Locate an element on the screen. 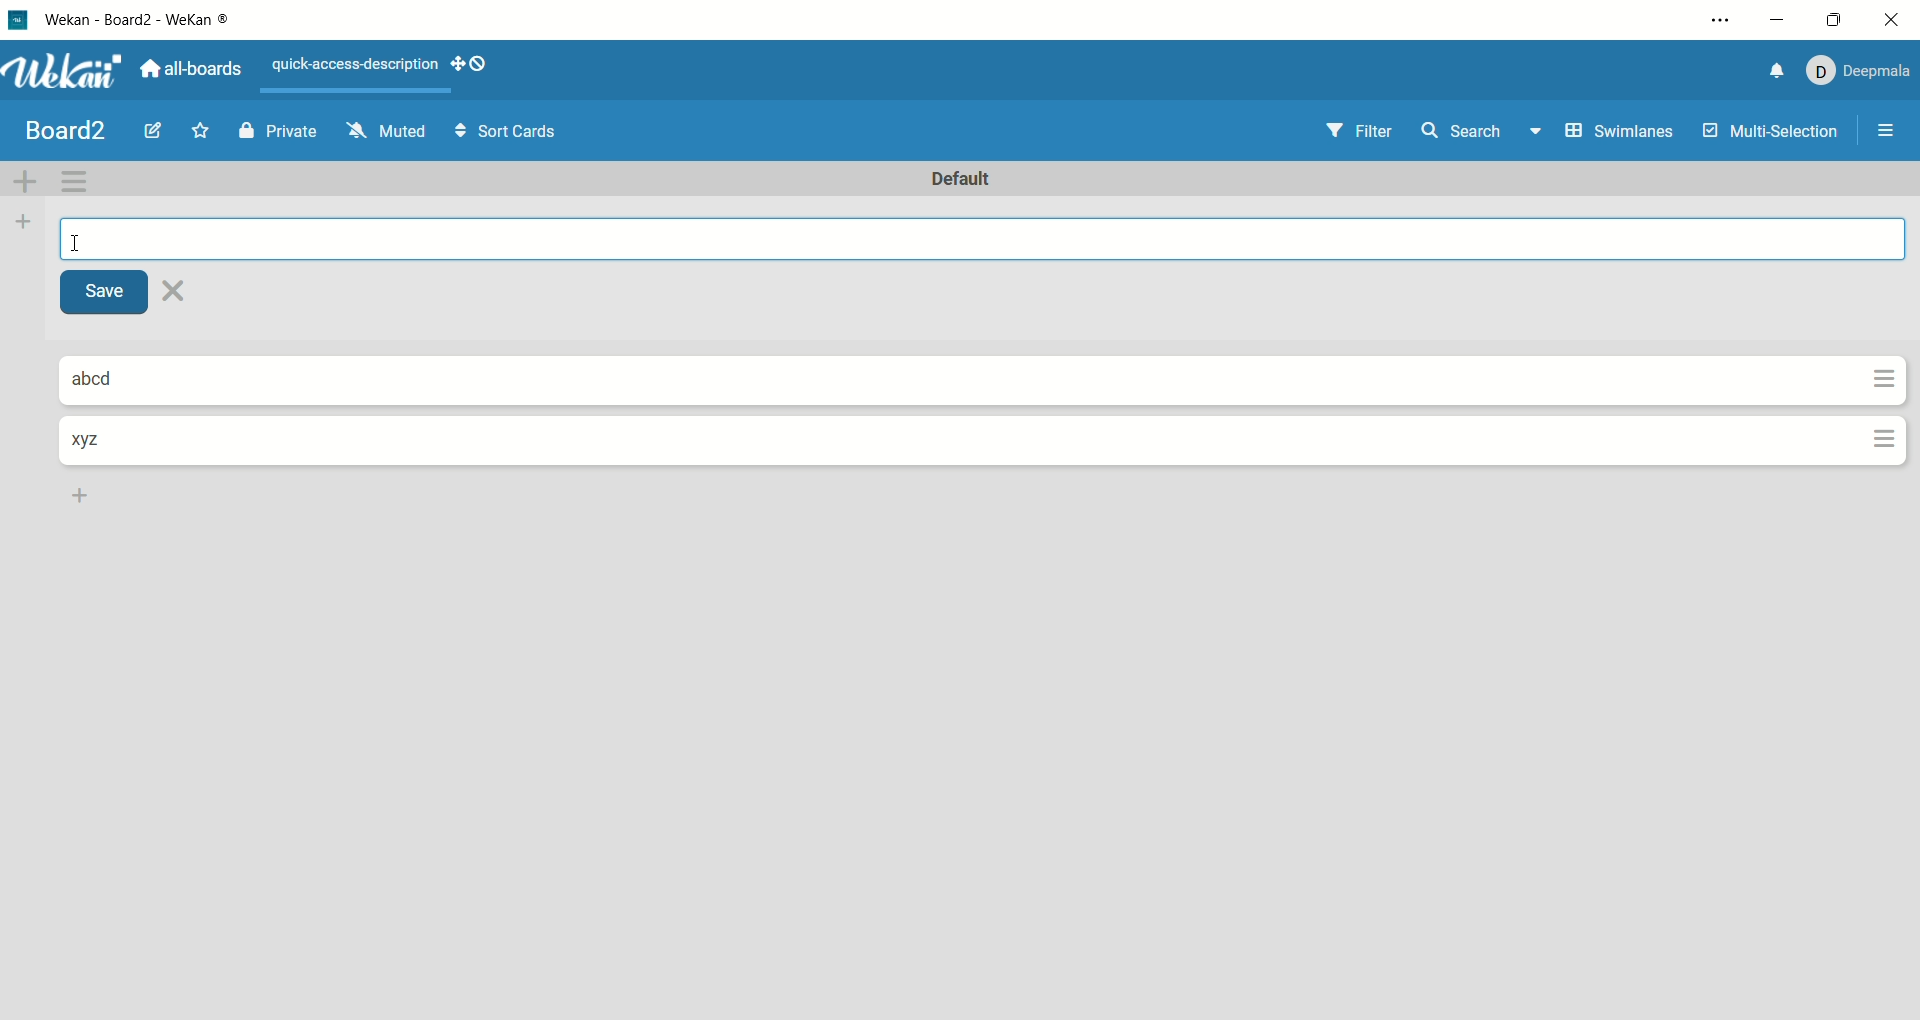 The height and width of the screenshot is (1020, 1920). wekan-wekan is located at coordinates (147, 22).